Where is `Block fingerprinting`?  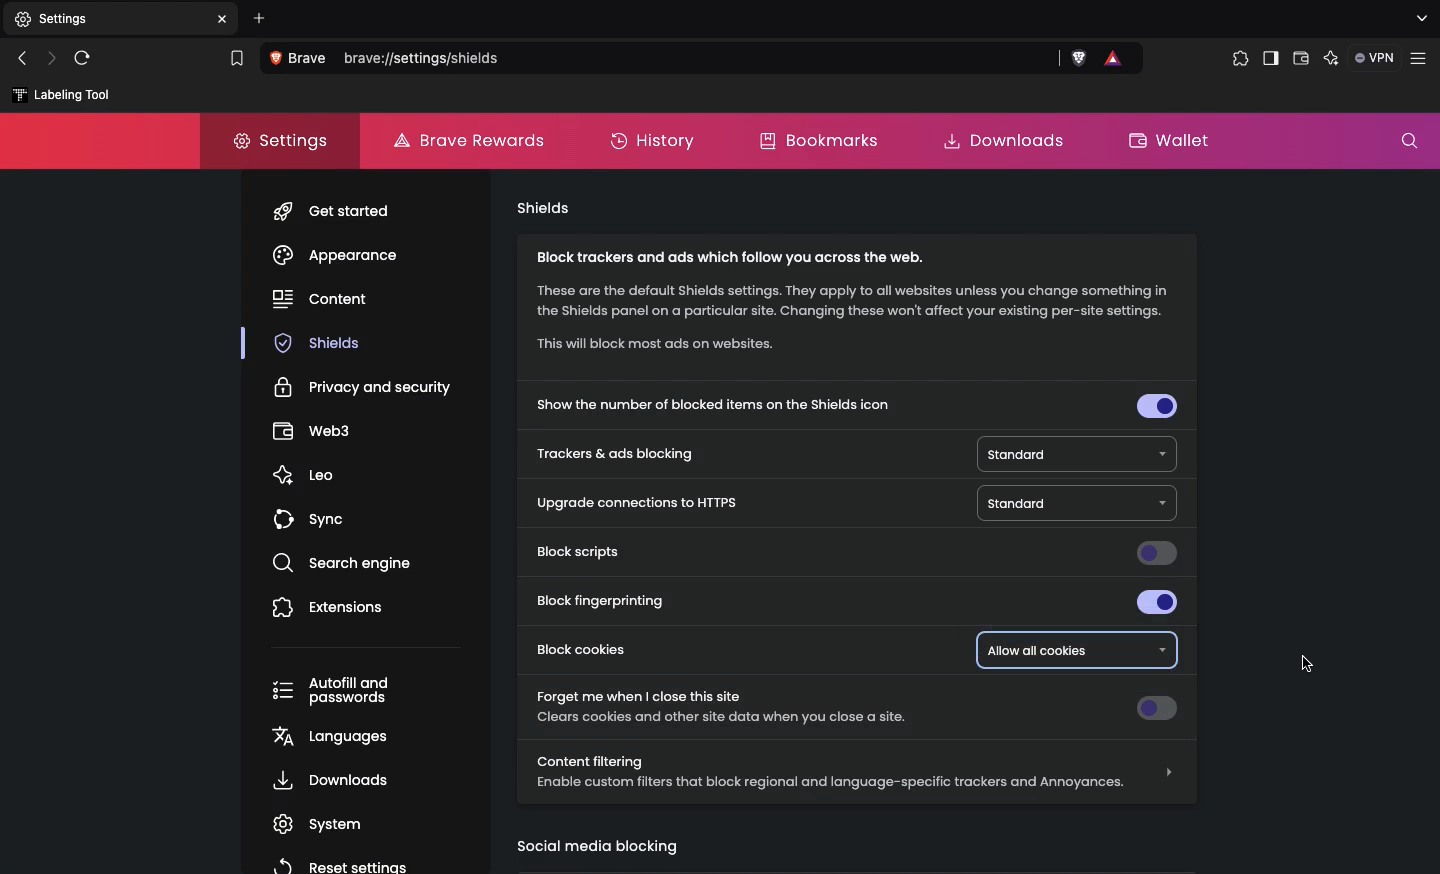 Block fingerprinting is located at coordinates (858, 600).